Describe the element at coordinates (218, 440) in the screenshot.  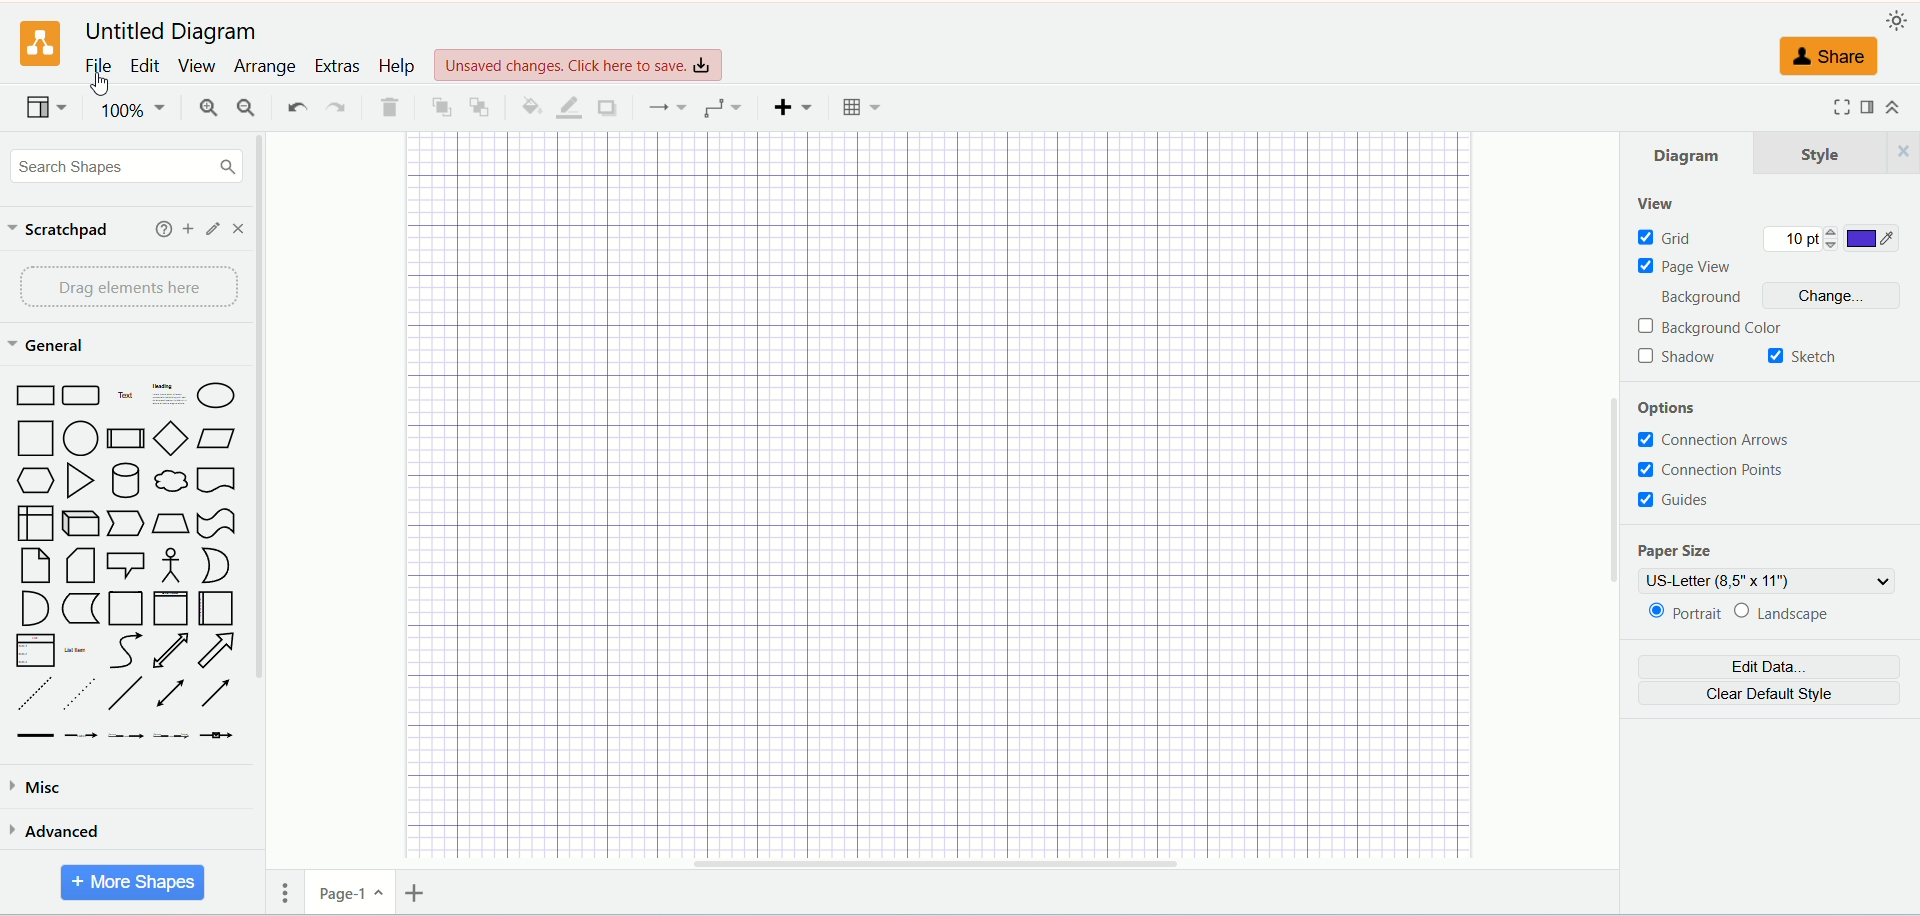
I see `Parallelogram` at that location.